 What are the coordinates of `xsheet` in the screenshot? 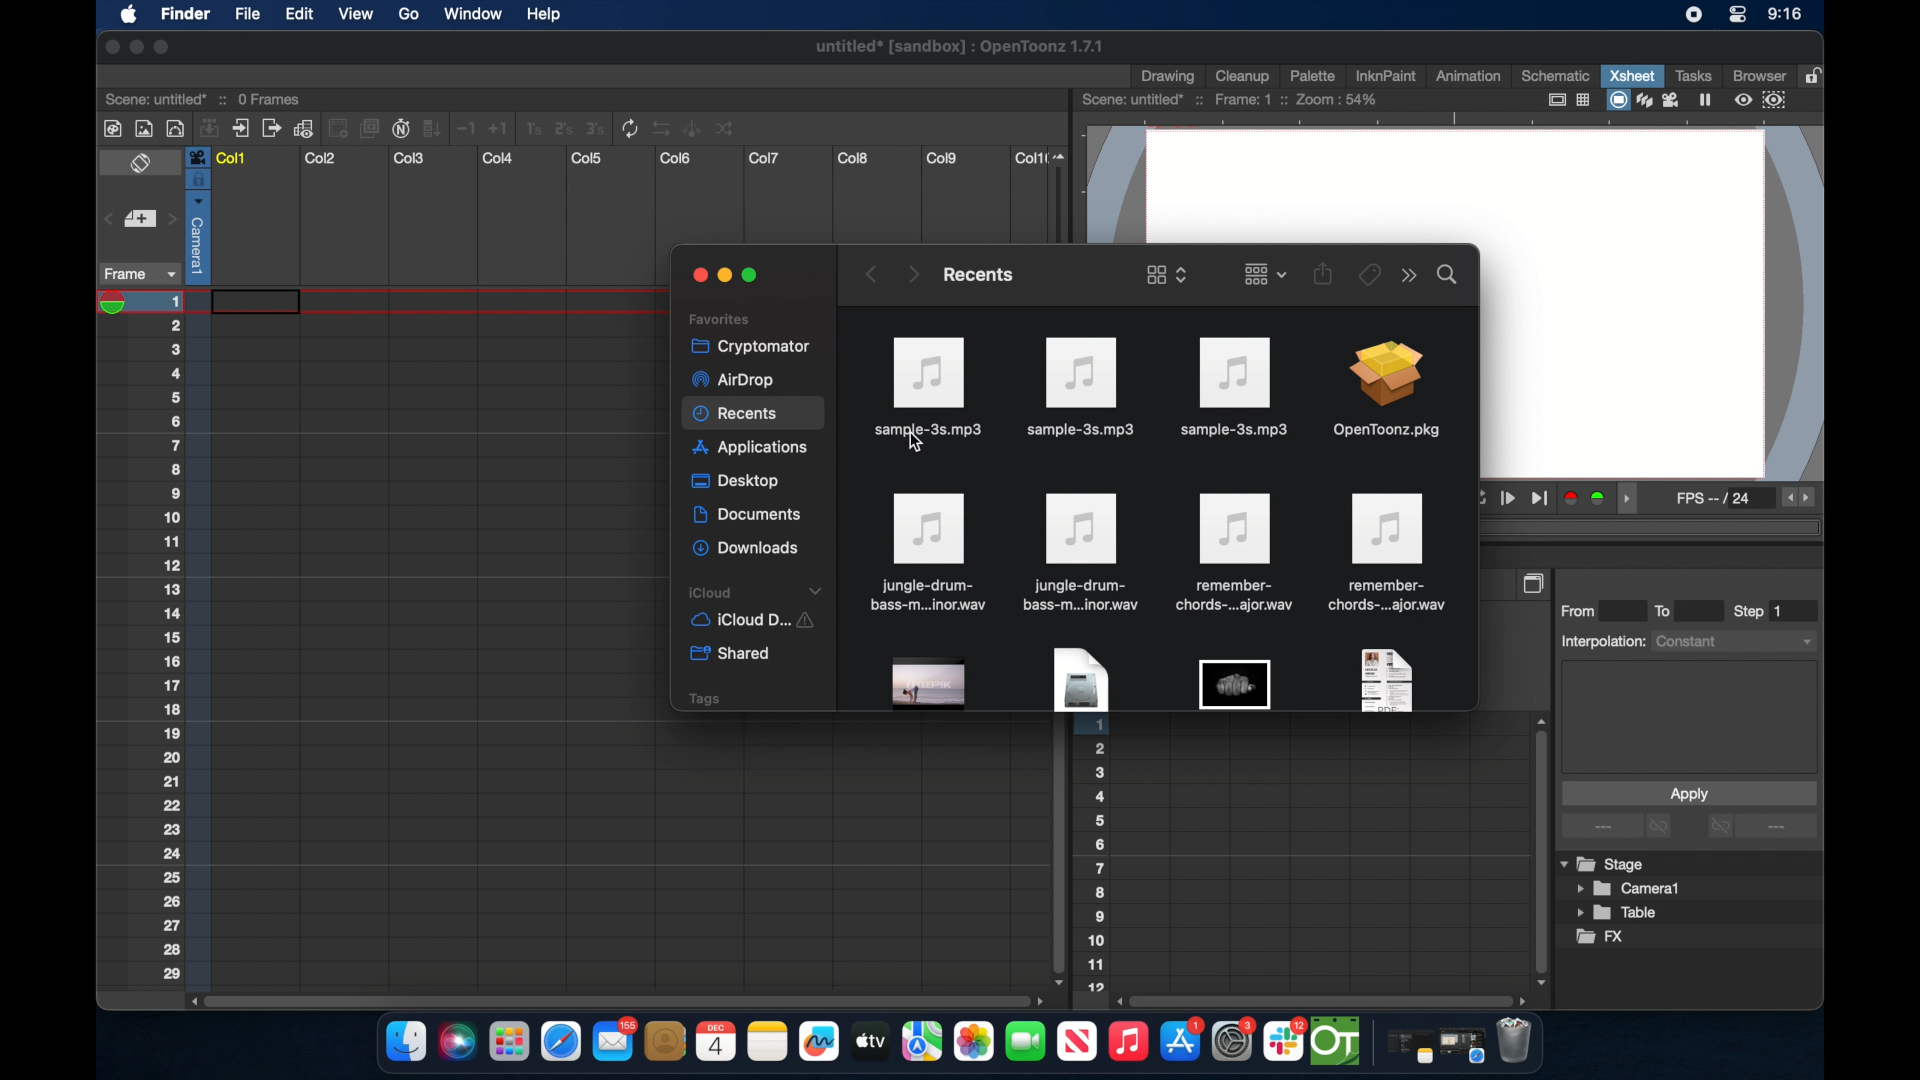 It's located at (1632, 75).